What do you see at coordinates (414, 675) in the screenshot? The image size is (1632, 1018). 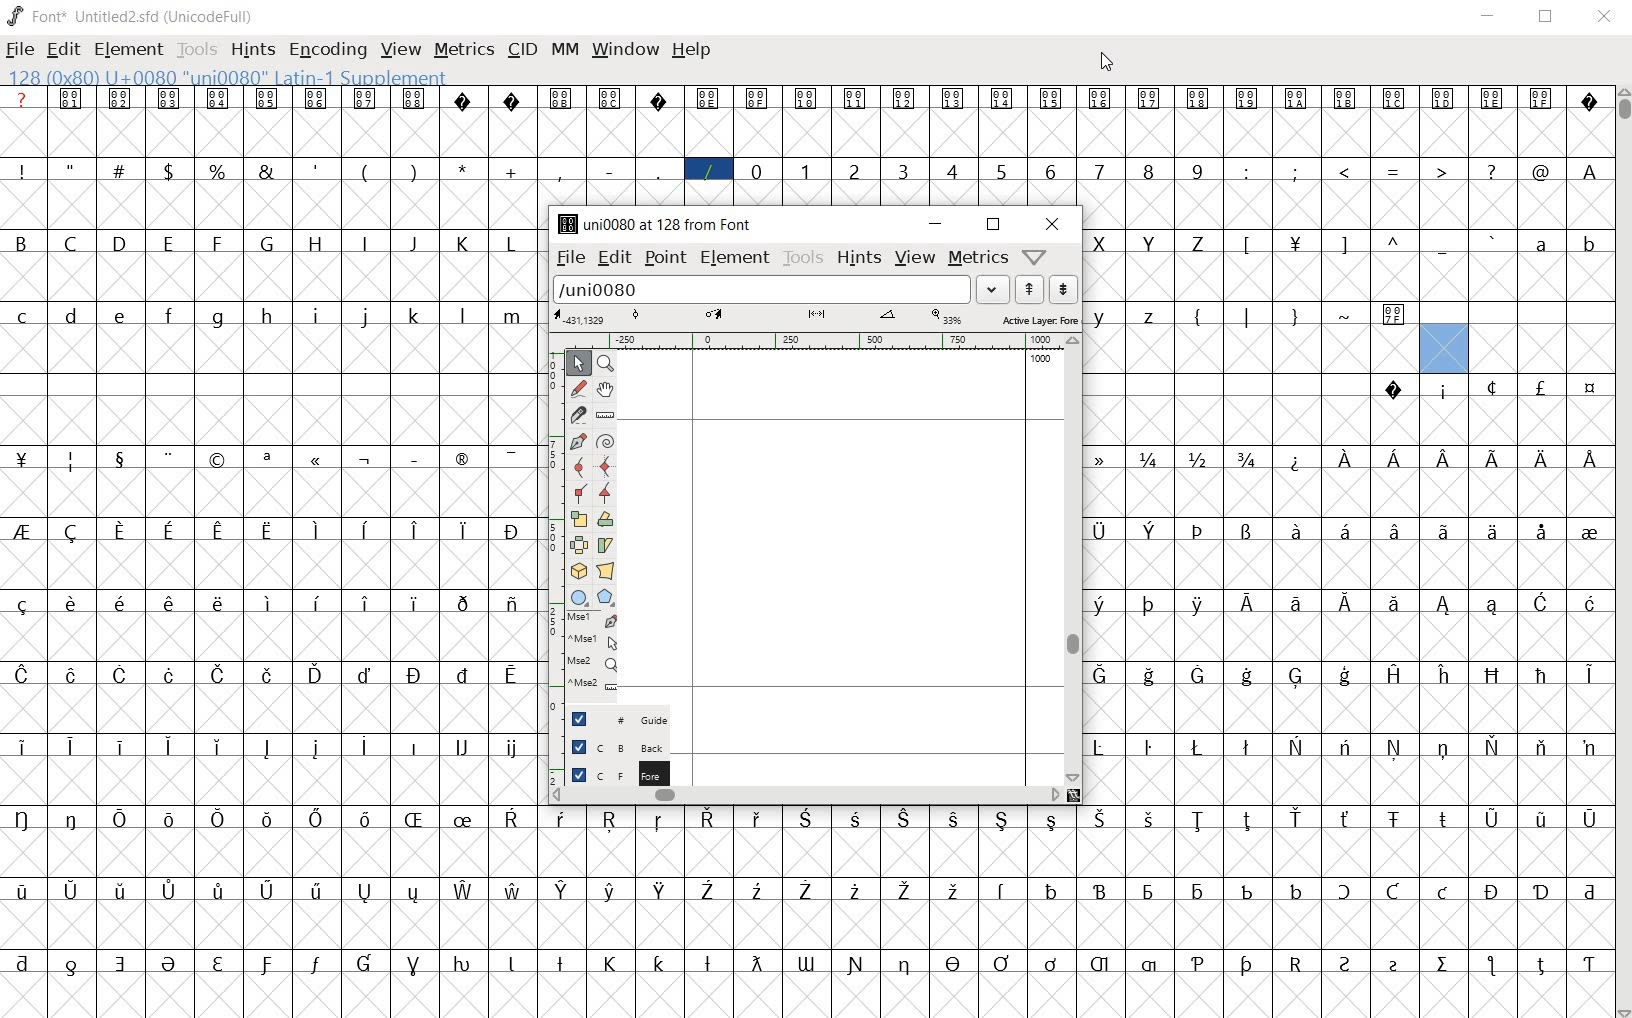 I see `glyph` at bounding box center [414, 675].